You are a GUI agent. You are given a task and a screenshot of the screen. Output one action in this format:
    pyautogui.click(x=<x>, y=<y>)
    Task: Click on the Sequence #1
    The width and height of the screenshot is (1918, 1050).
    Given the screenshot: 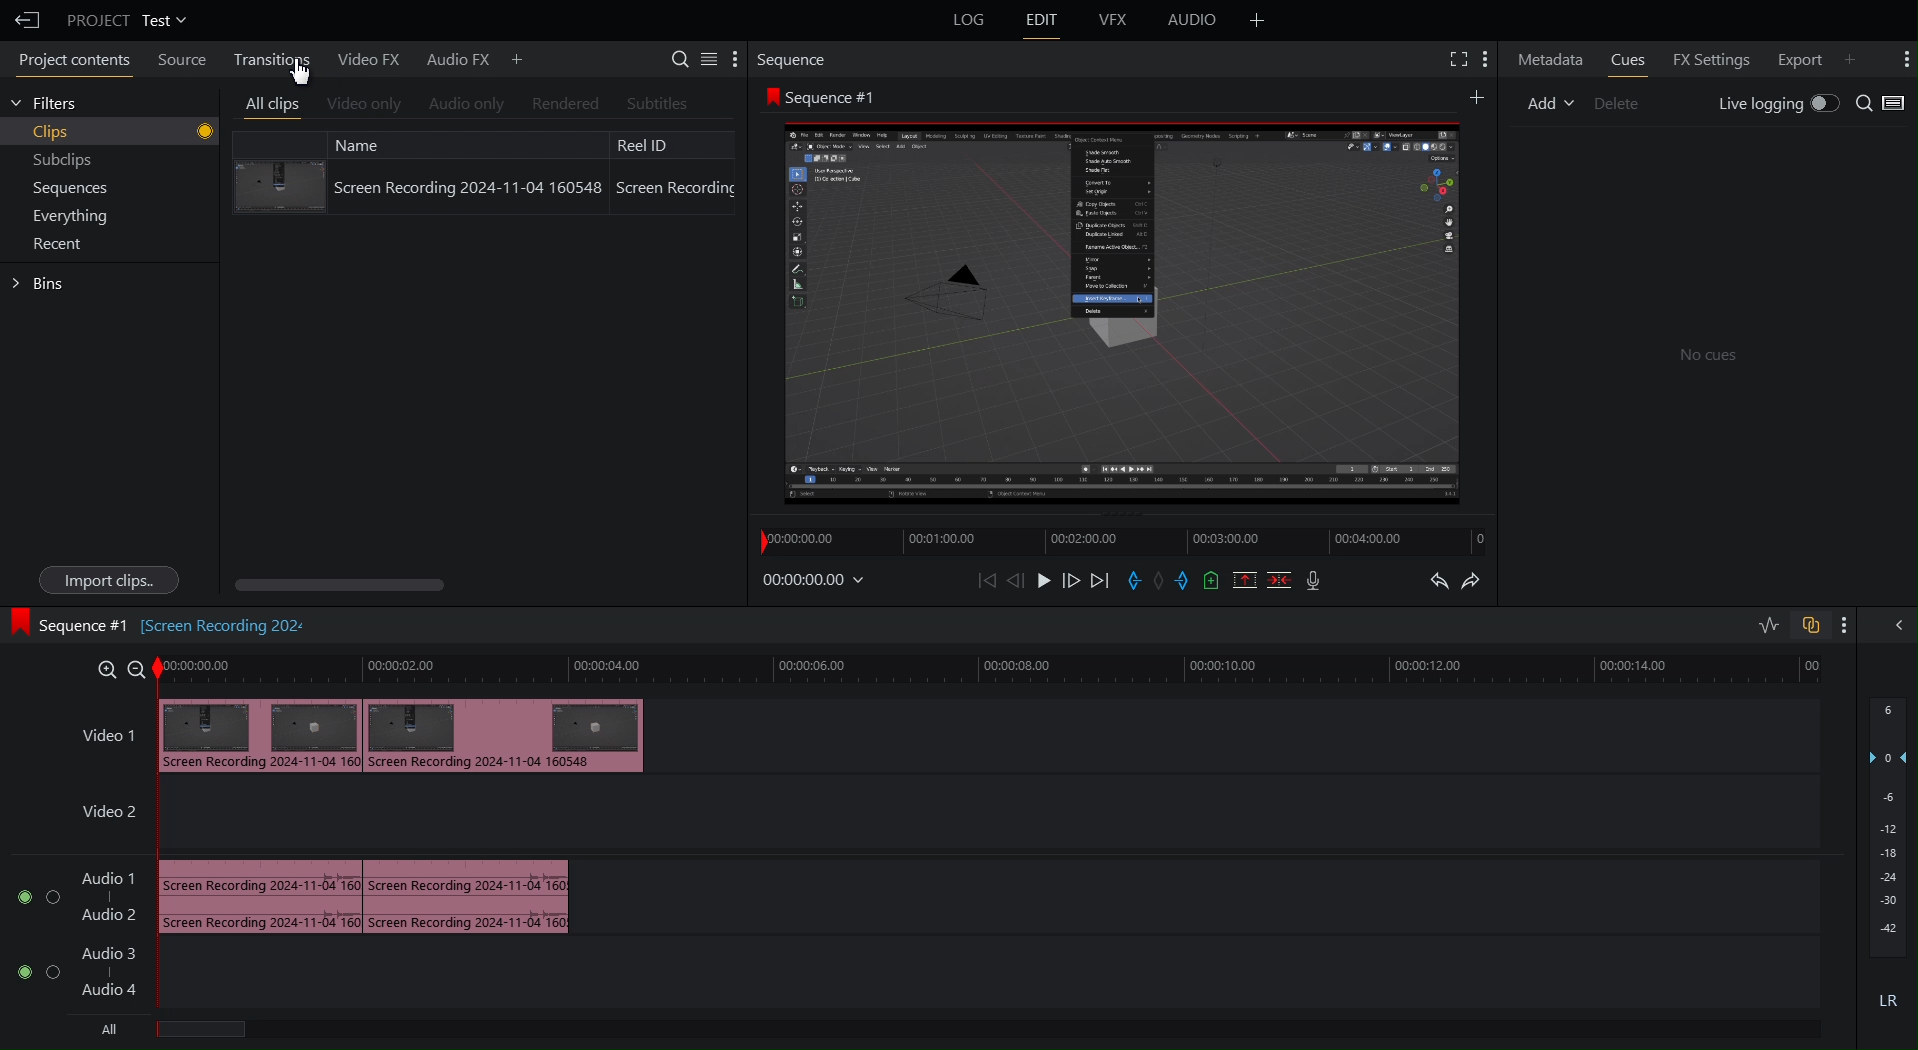 What is the action you would take?
    pyautogui.click(x=822, y=96)
    